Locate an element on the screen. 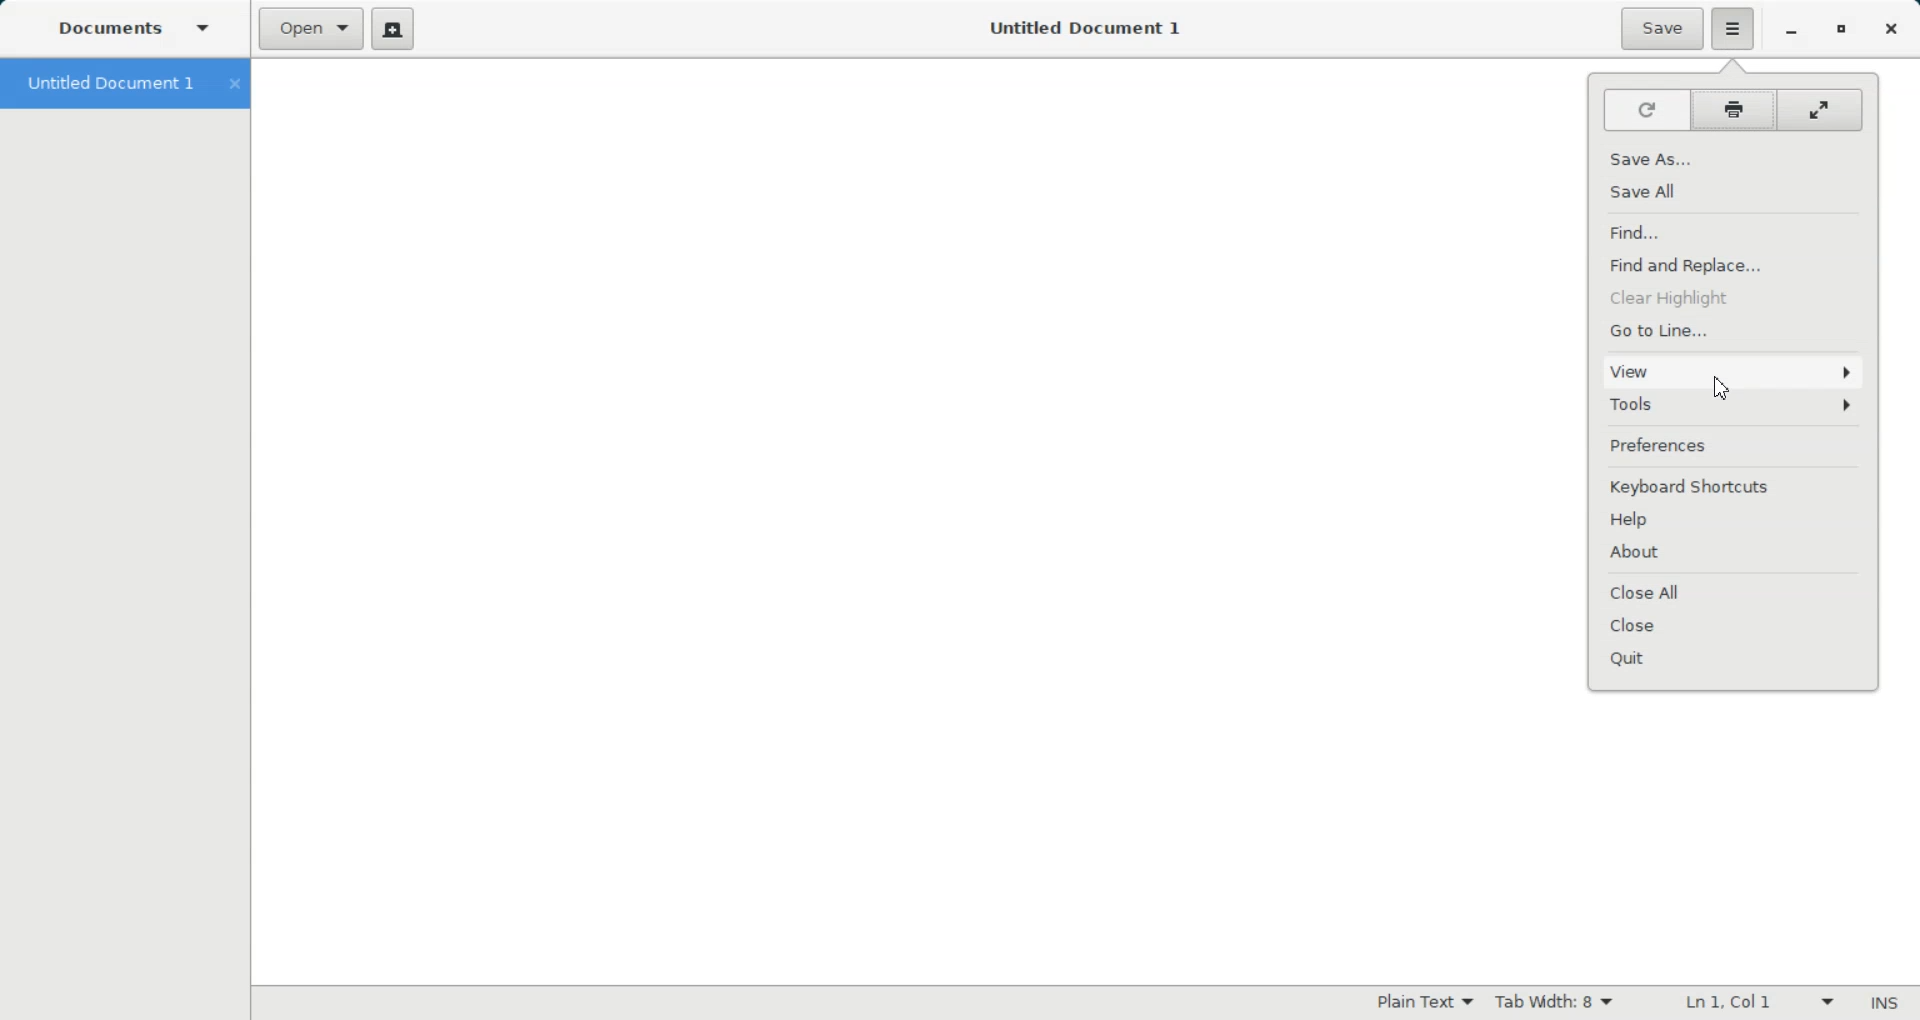 Image resolution: width=1920 pixels, height=1020 pixels. About is located at coordinates (1732, 552).